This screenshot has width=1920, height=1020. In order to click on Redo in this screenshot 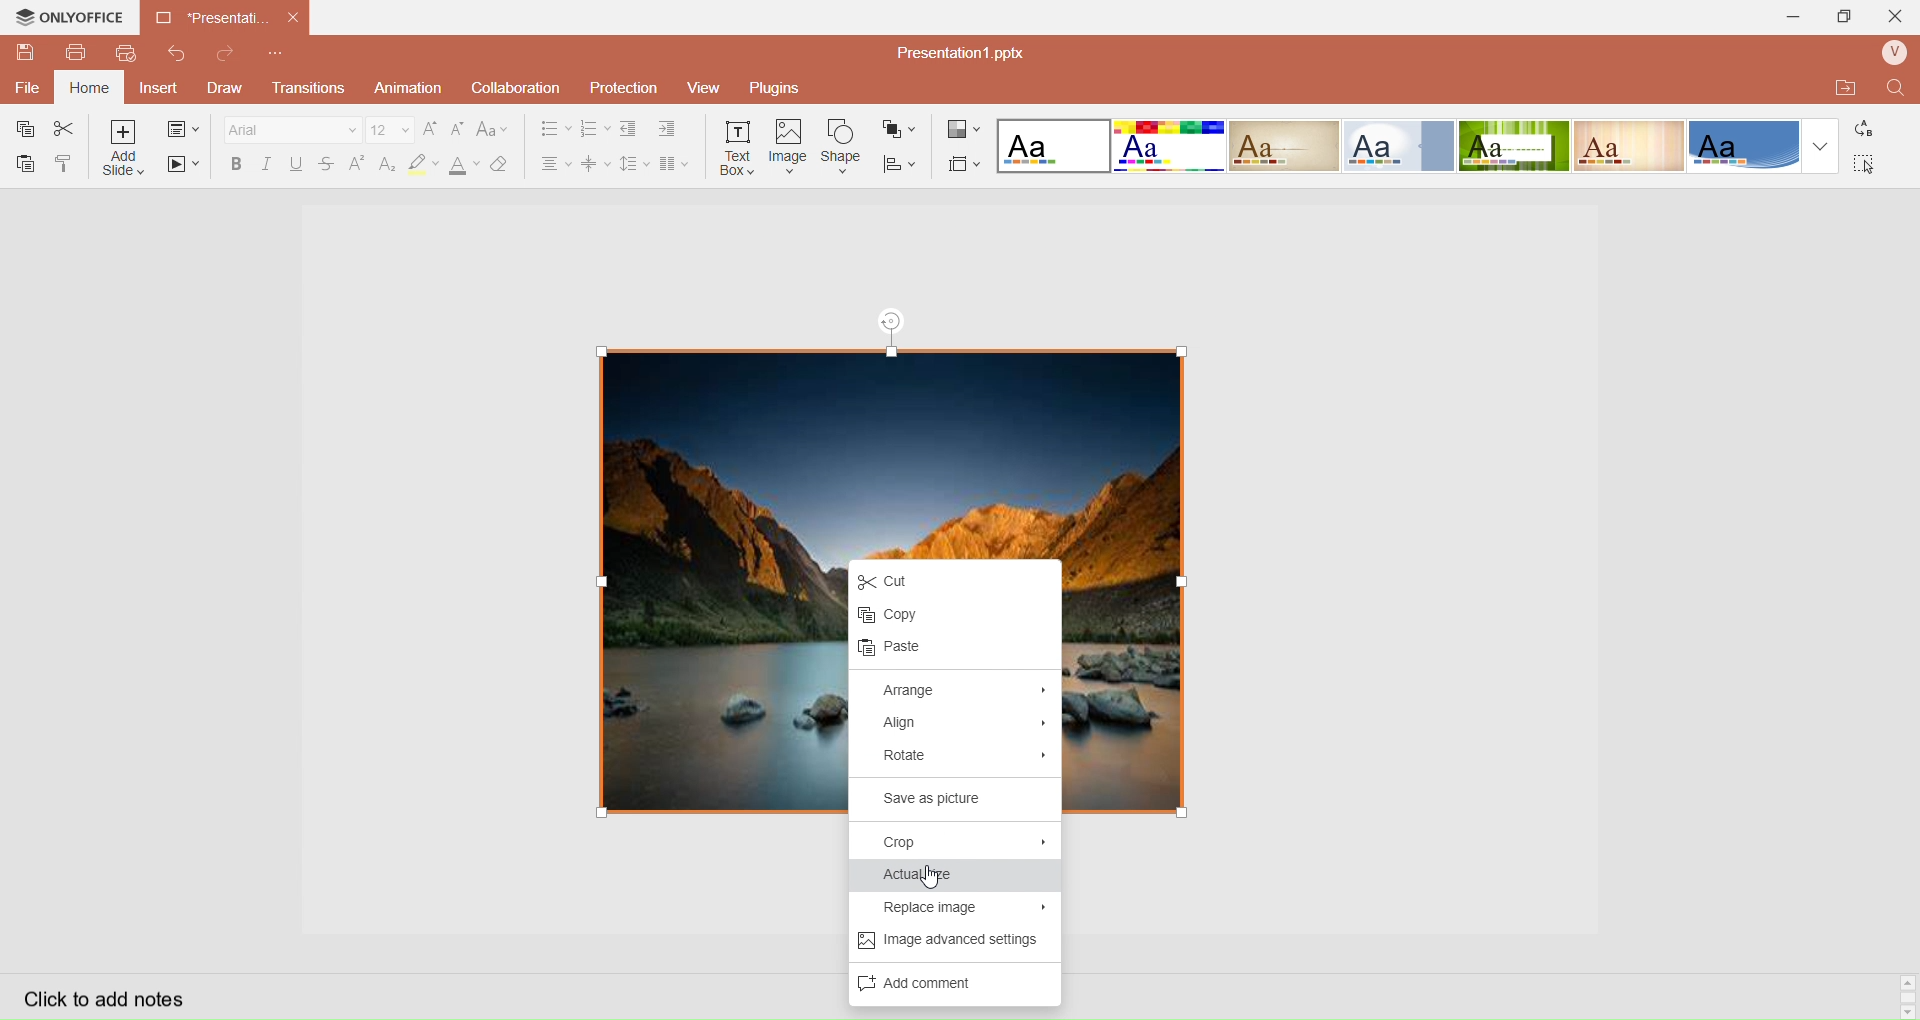, I will do `click(178, 54)`.